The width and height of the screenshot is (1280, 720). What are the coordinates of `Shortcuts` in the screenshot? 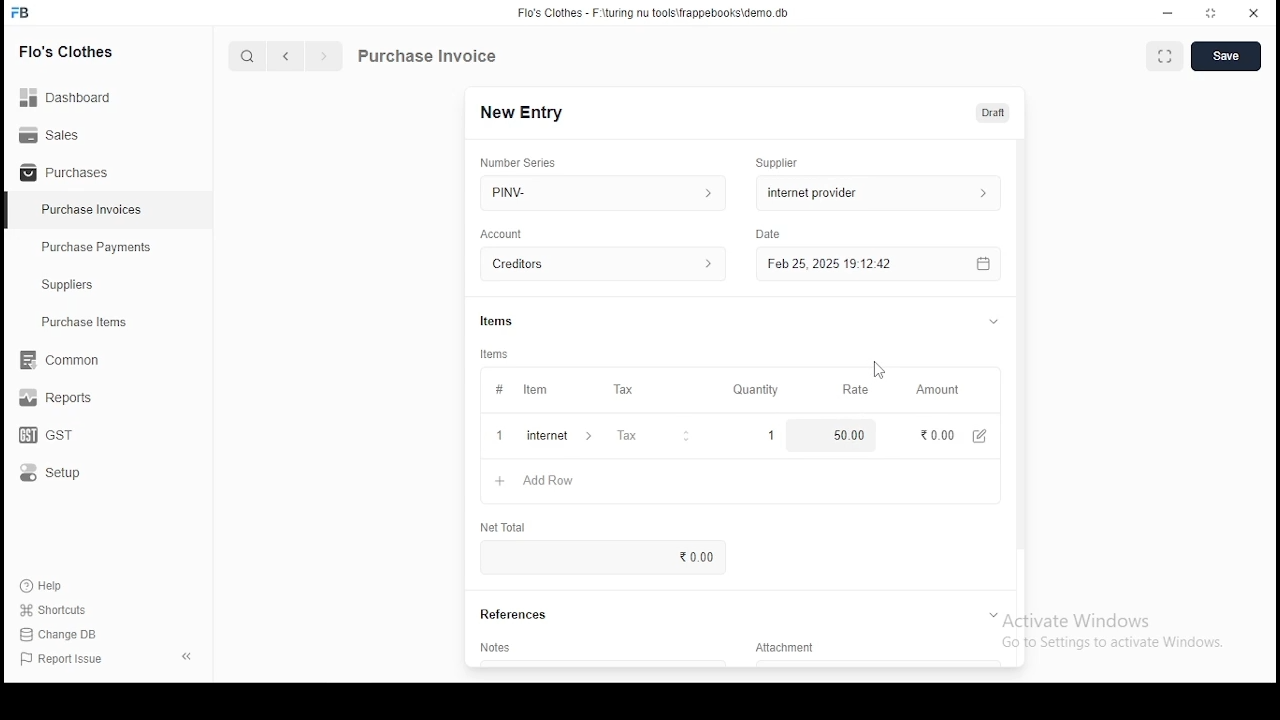 It's located at (61, 610).